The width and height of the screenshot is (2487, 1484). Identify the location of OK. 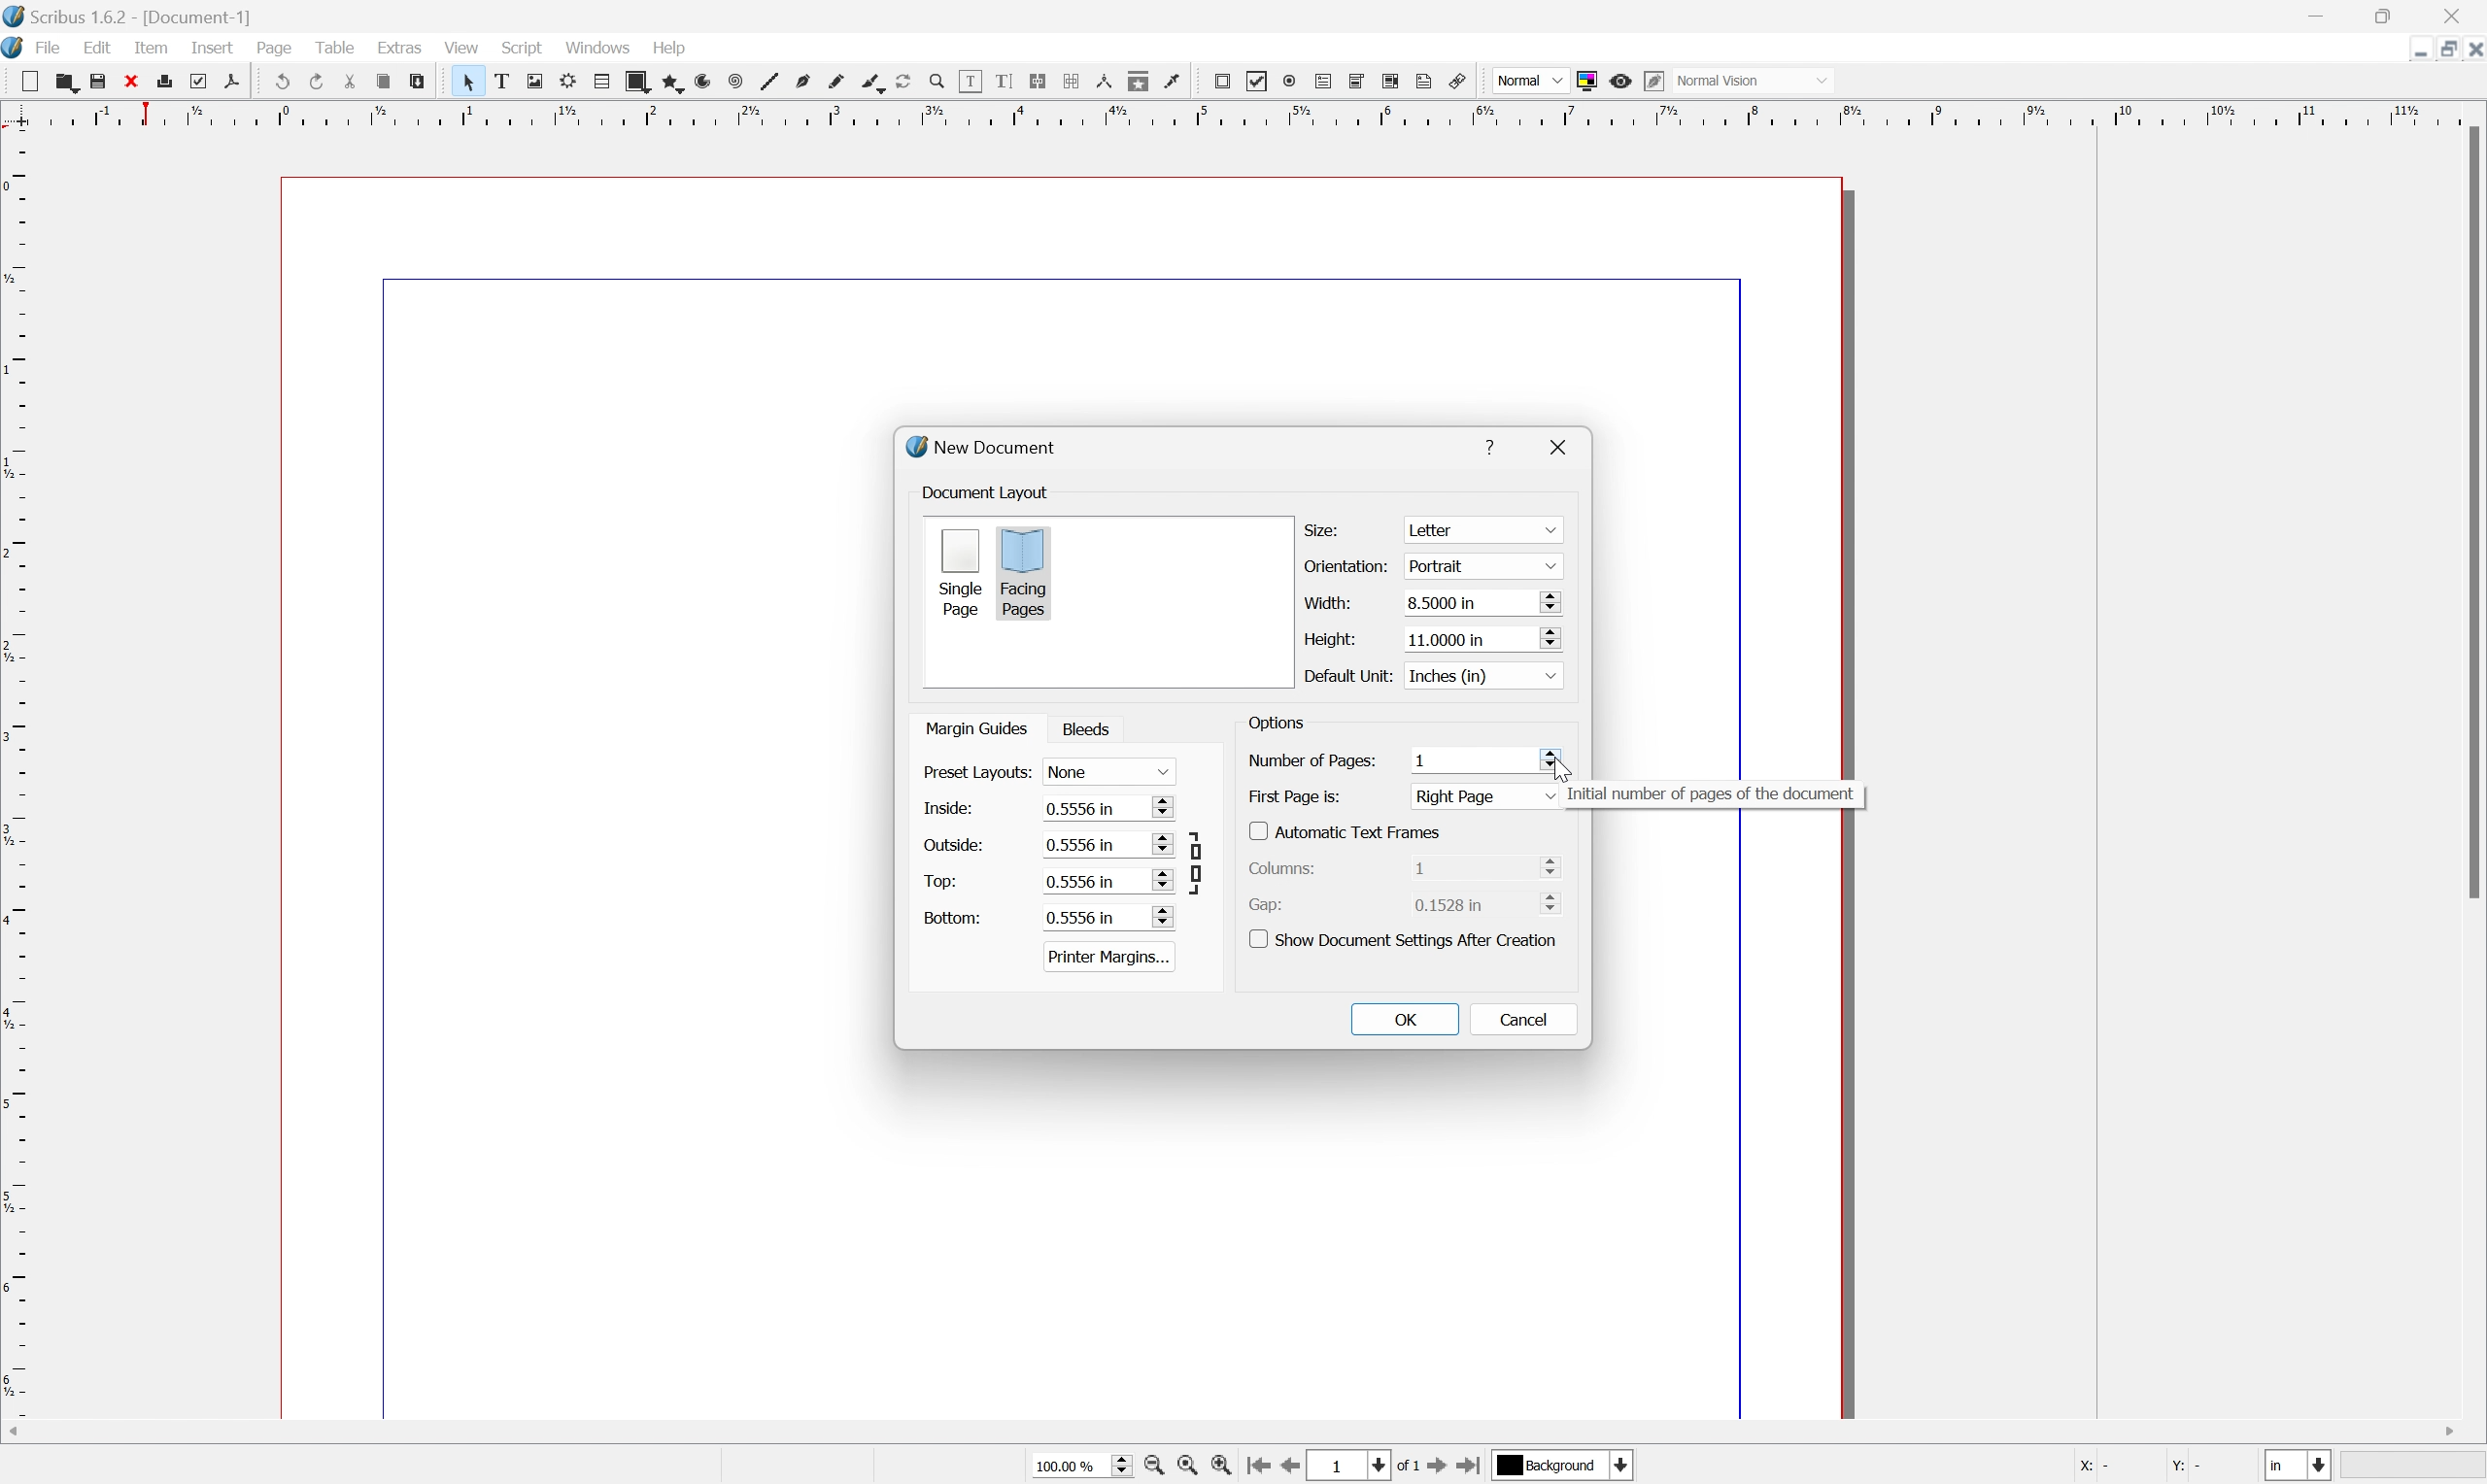
(1406, 1019).